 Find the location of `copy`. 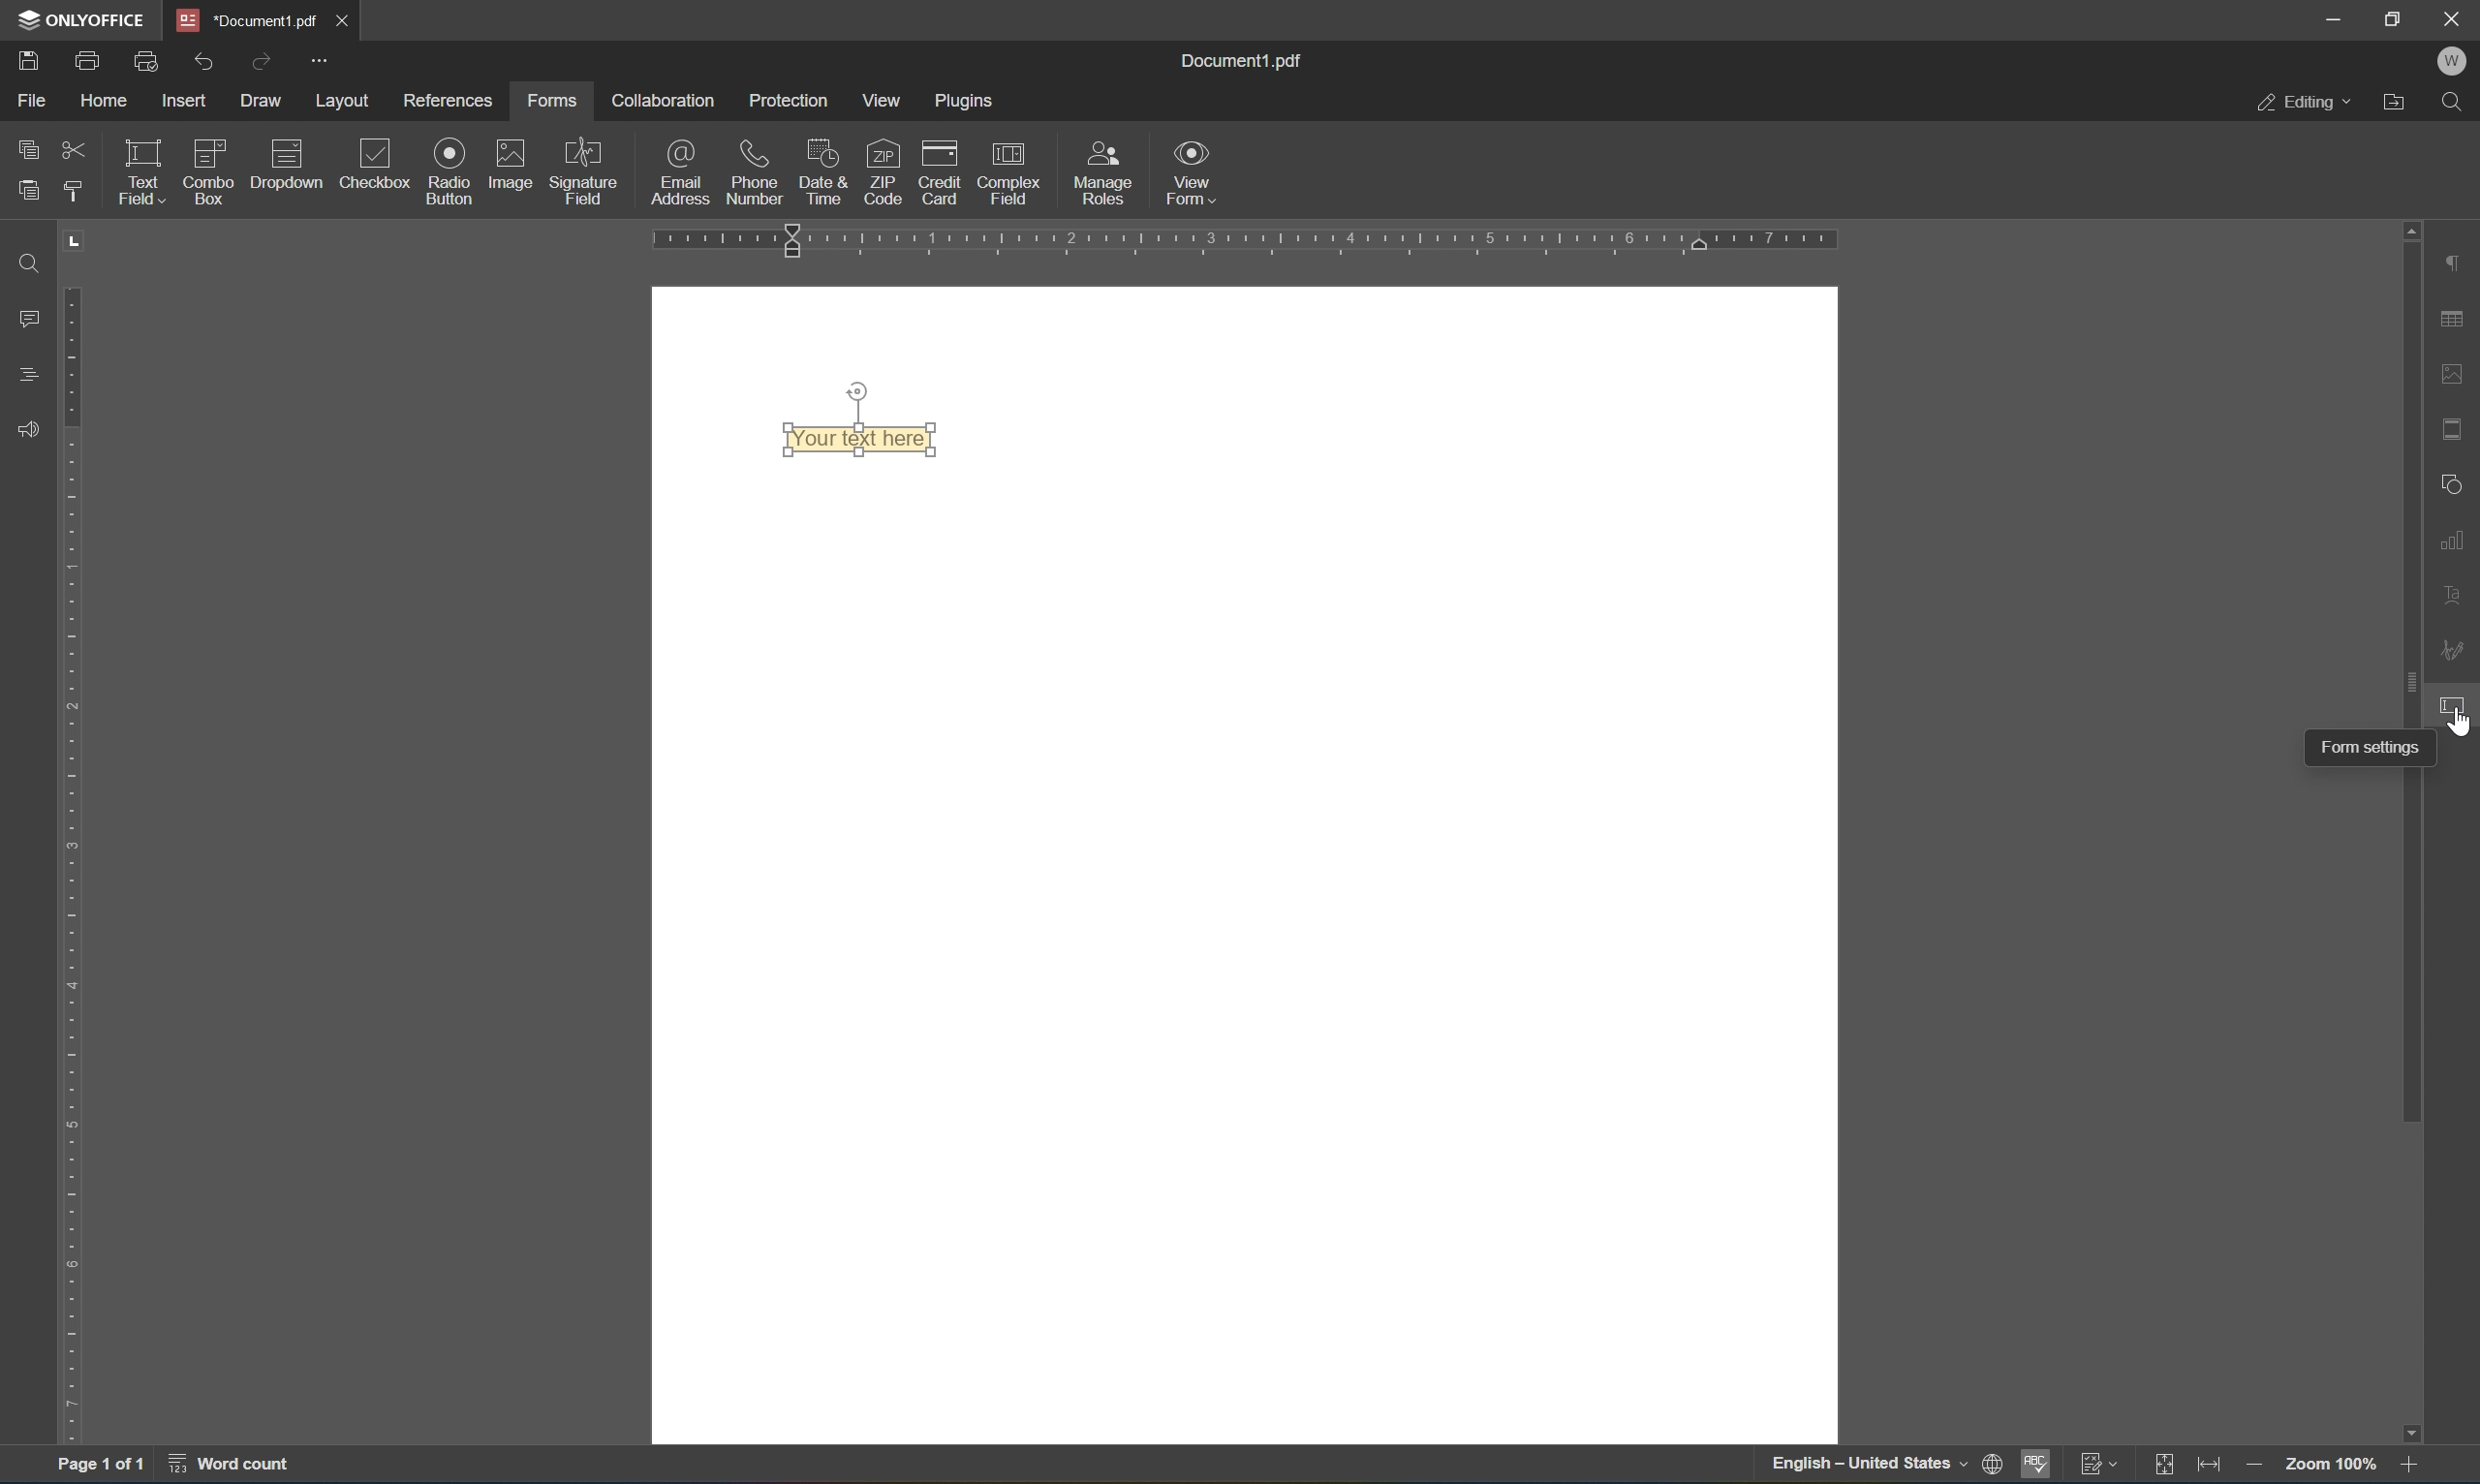

copy is located at coordinates (28, 152).